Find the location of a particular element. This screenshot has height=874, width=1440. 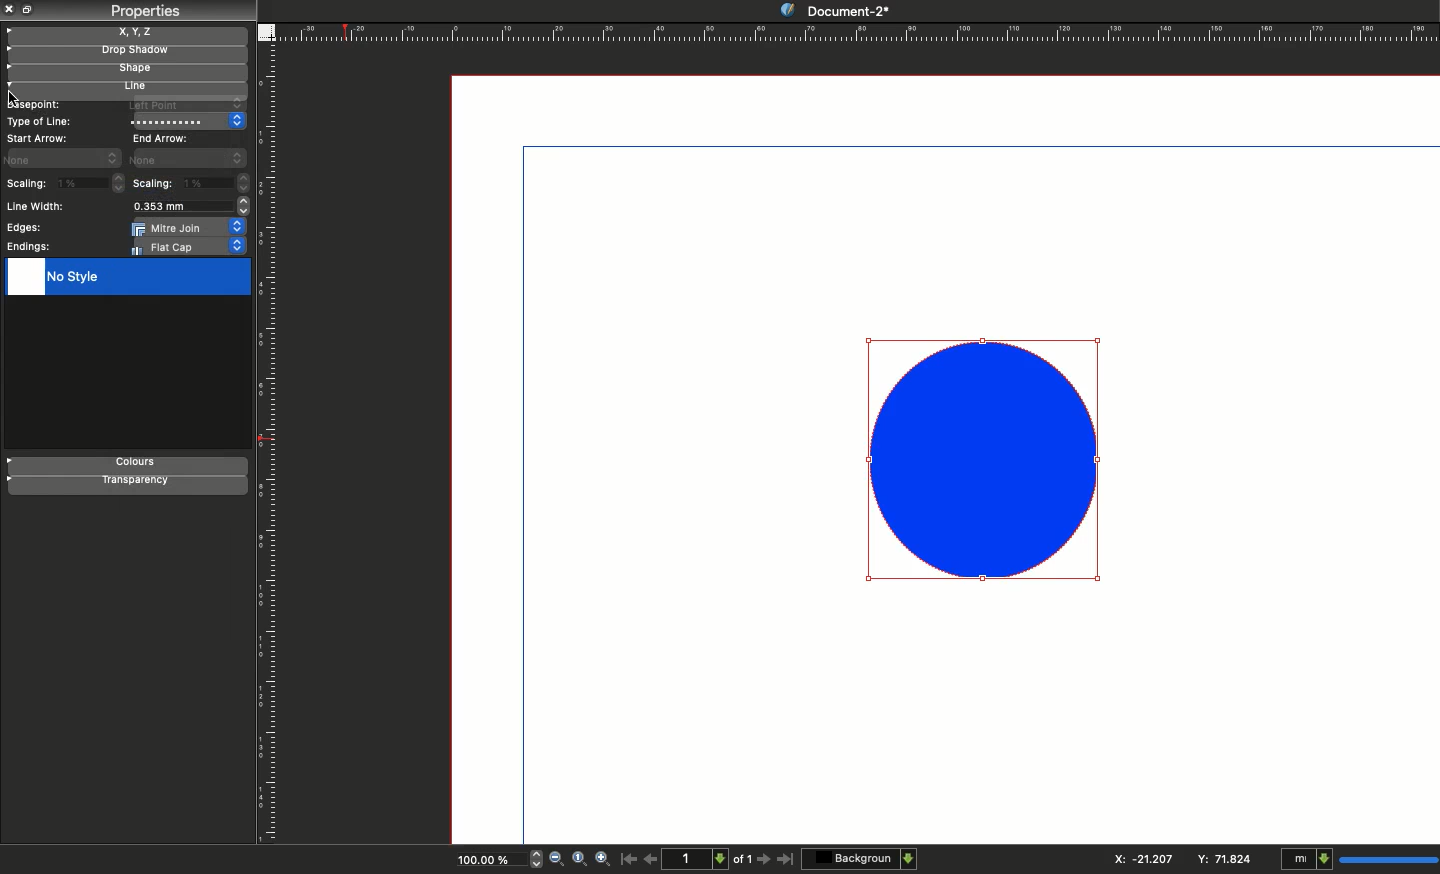

Ruler is located at coordinates (857, 32).